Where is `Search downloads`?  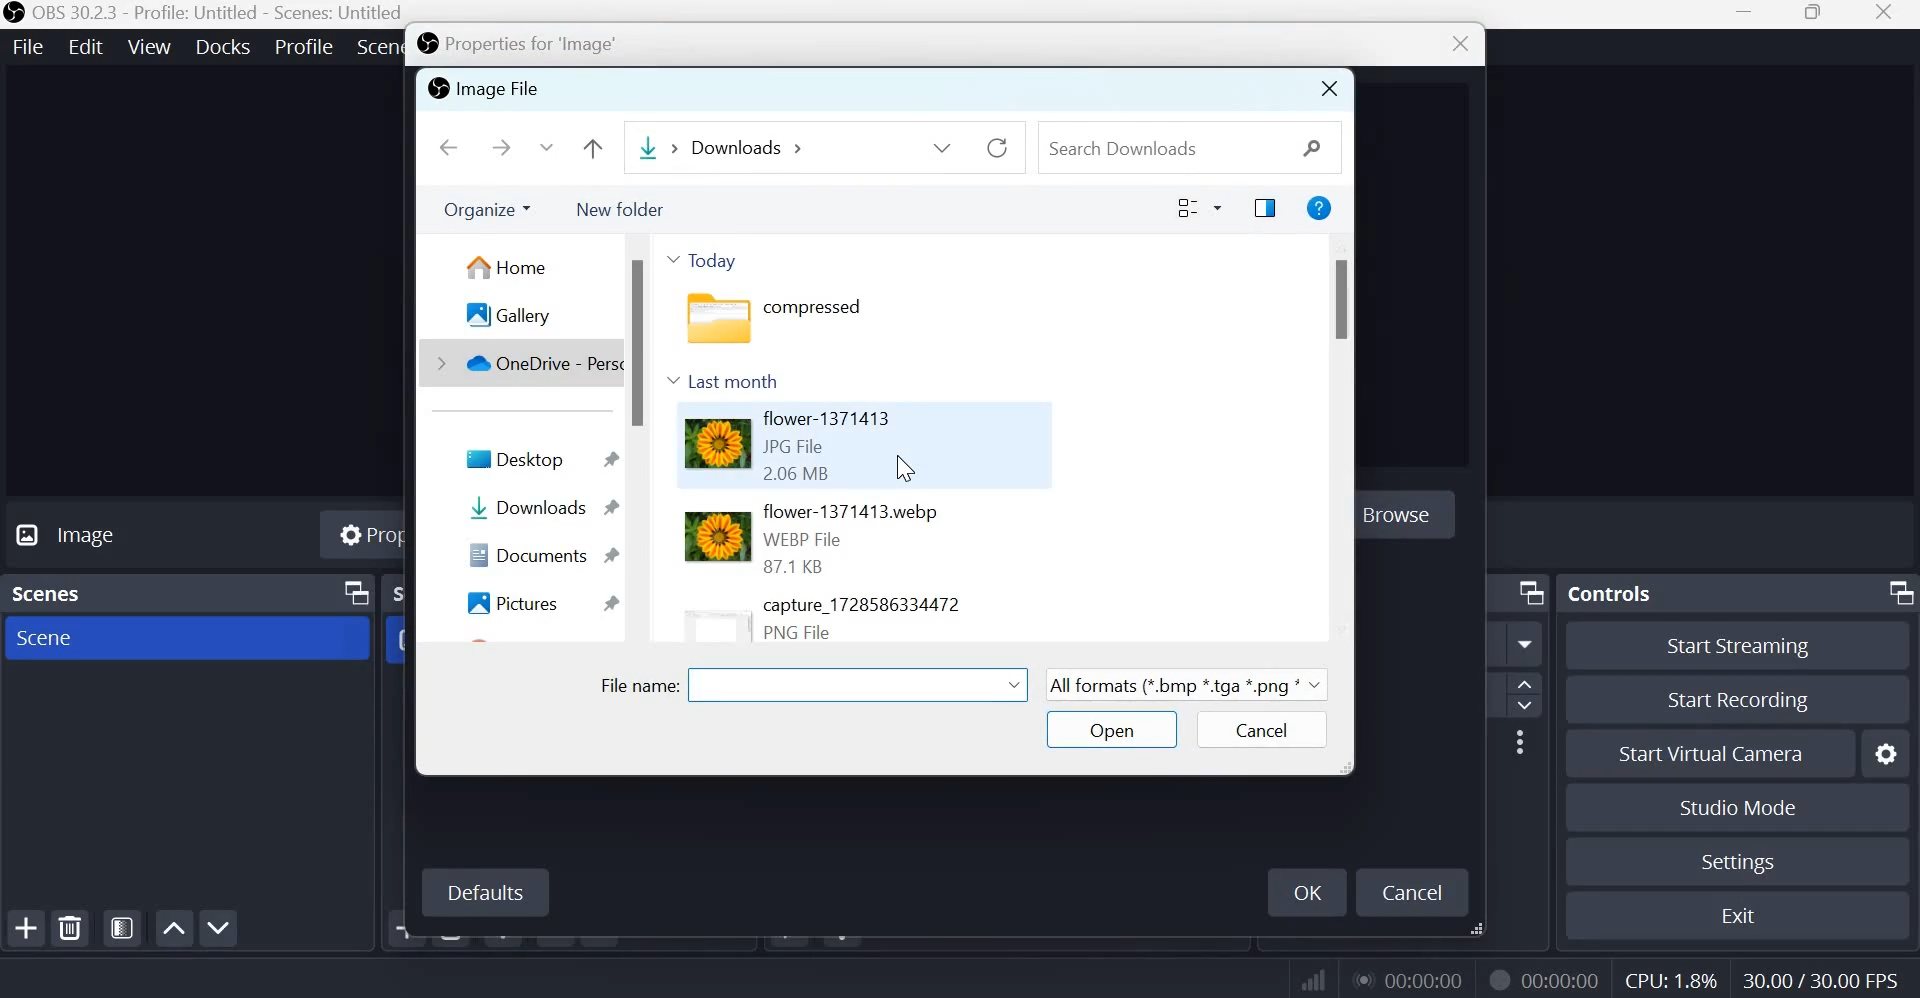
Search downloads is located at coordinates (1181, 145).